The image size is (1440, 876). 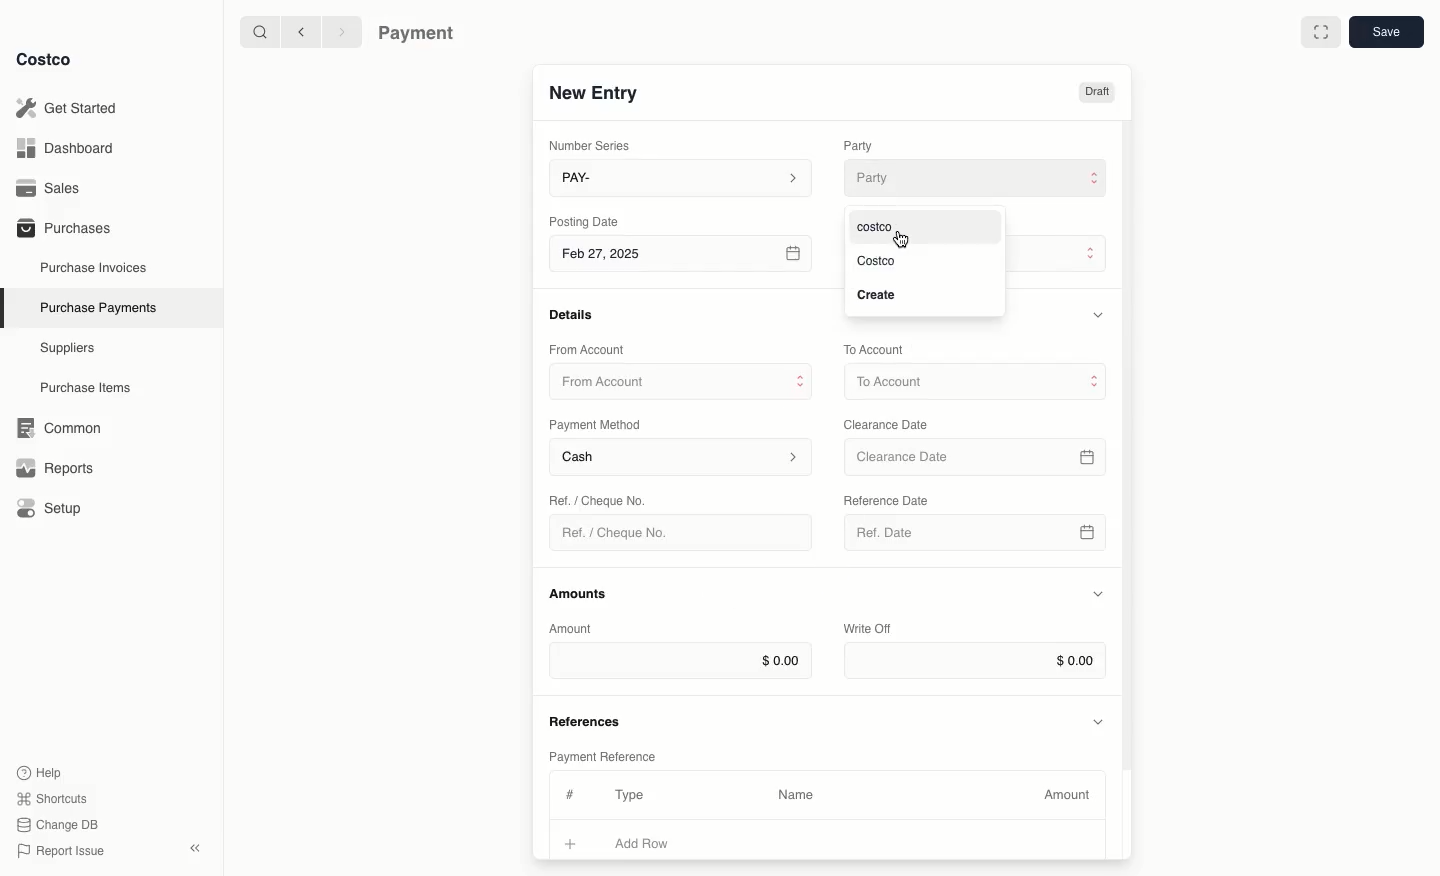 I want to click on Purchase Items, so click(x=88, y=388).